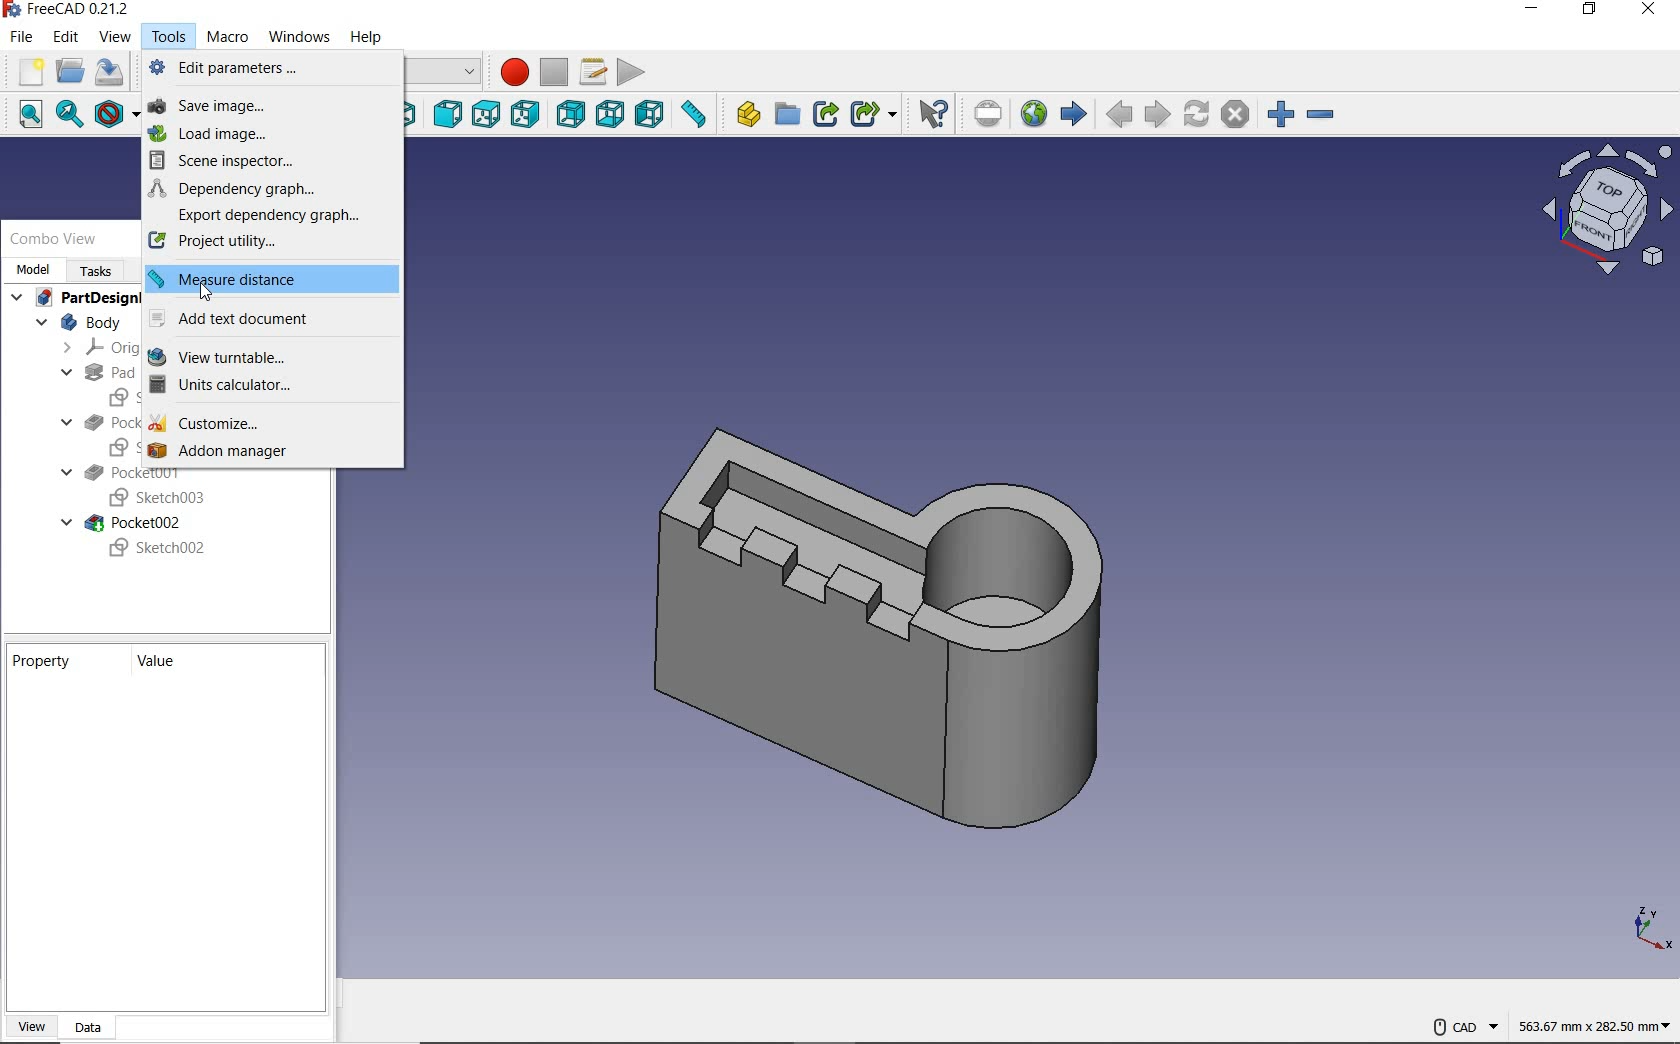 The image size is (1680, 1044). Describe the element at coordinates (271, 242) in the screenshot. I see `PROJECT UTILITY` at that location.